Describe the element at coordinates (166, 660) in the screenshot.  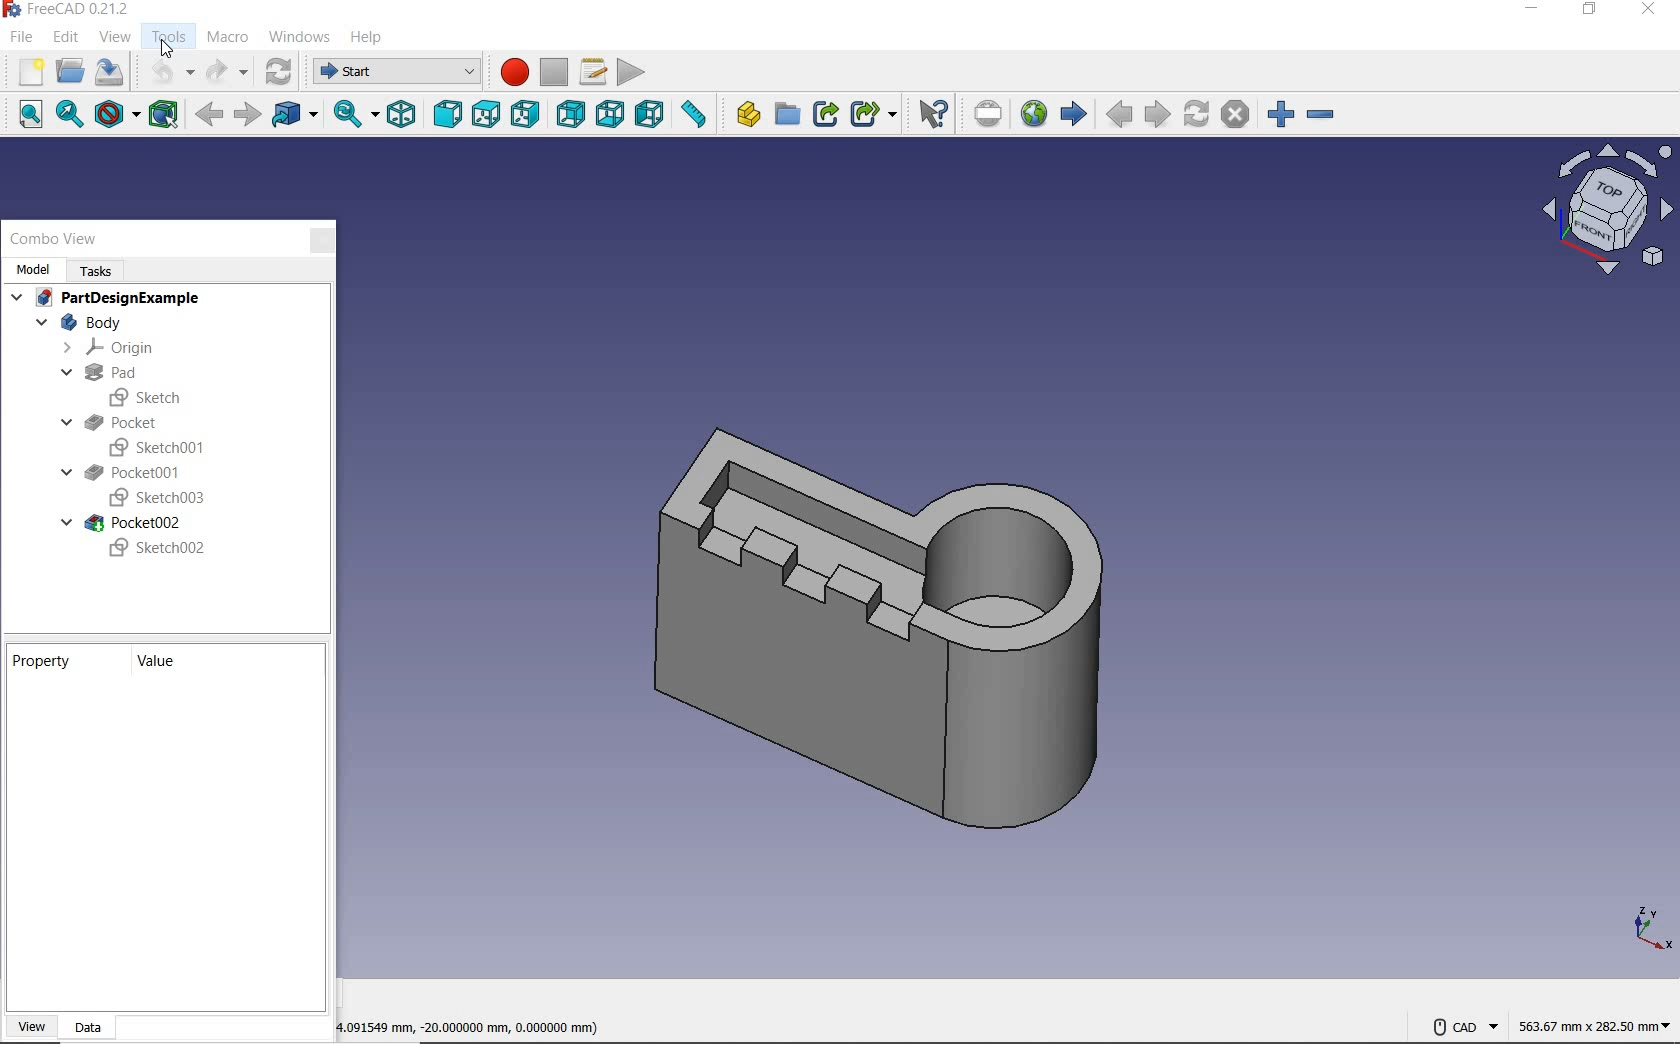
I see `Value` at that location.